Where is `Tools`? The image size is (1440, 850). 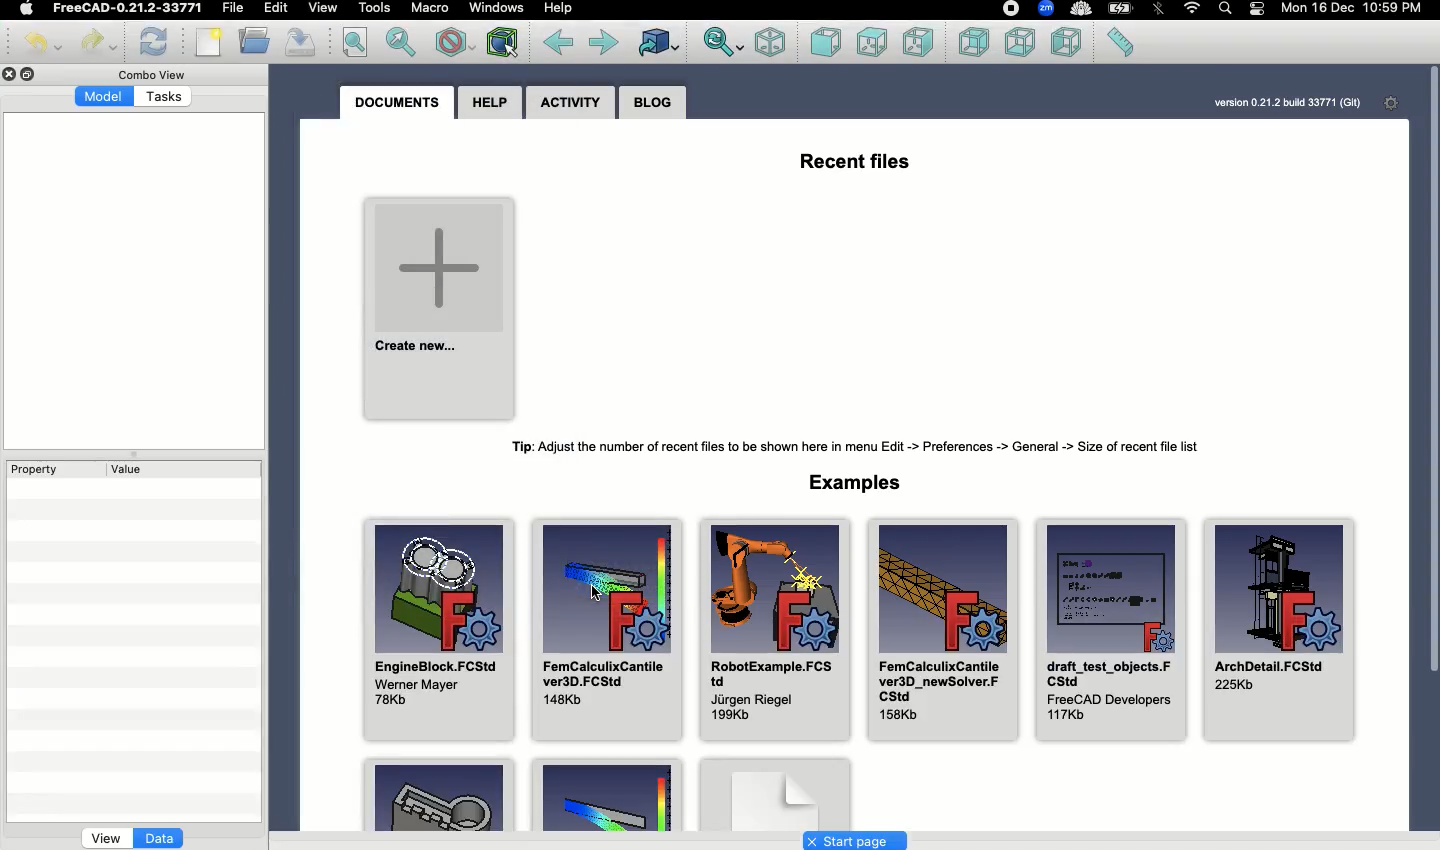 Tools is located at coordinates (376, 8).